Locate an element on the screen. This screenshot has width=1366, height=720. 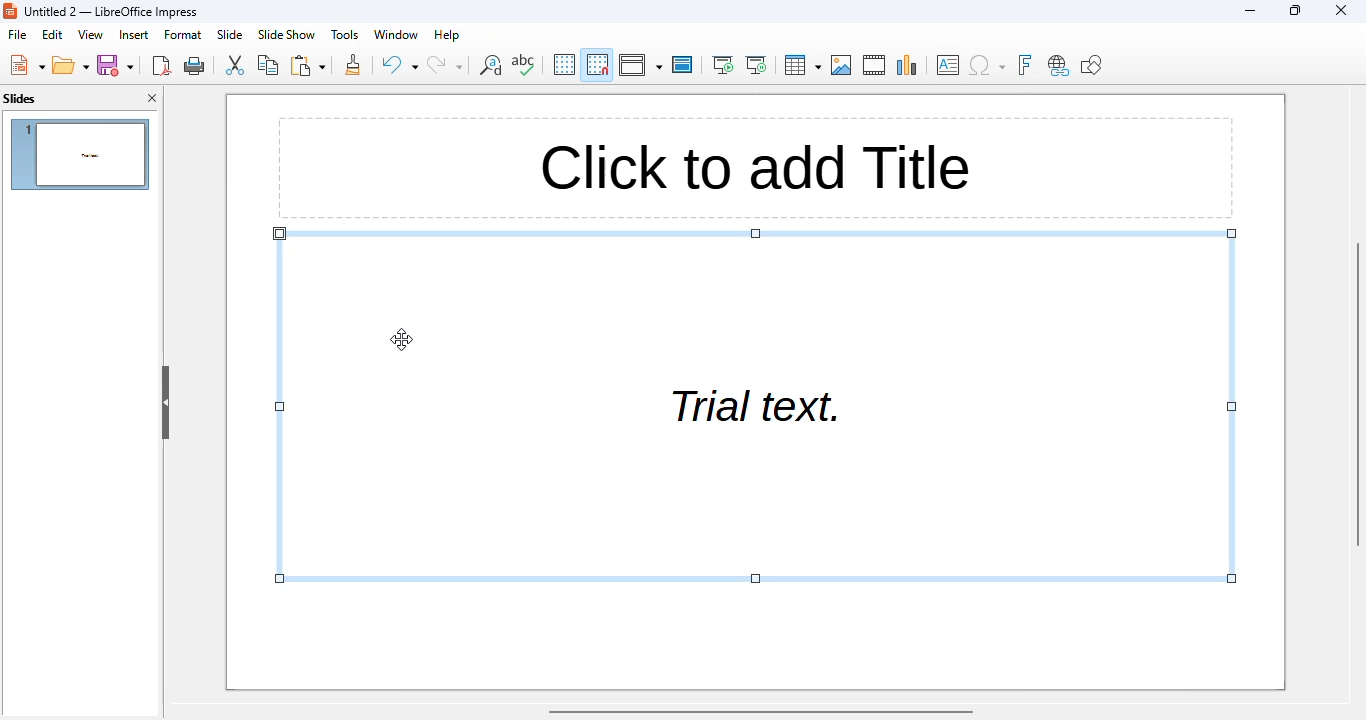
tools is located at coordinates (344, 34).